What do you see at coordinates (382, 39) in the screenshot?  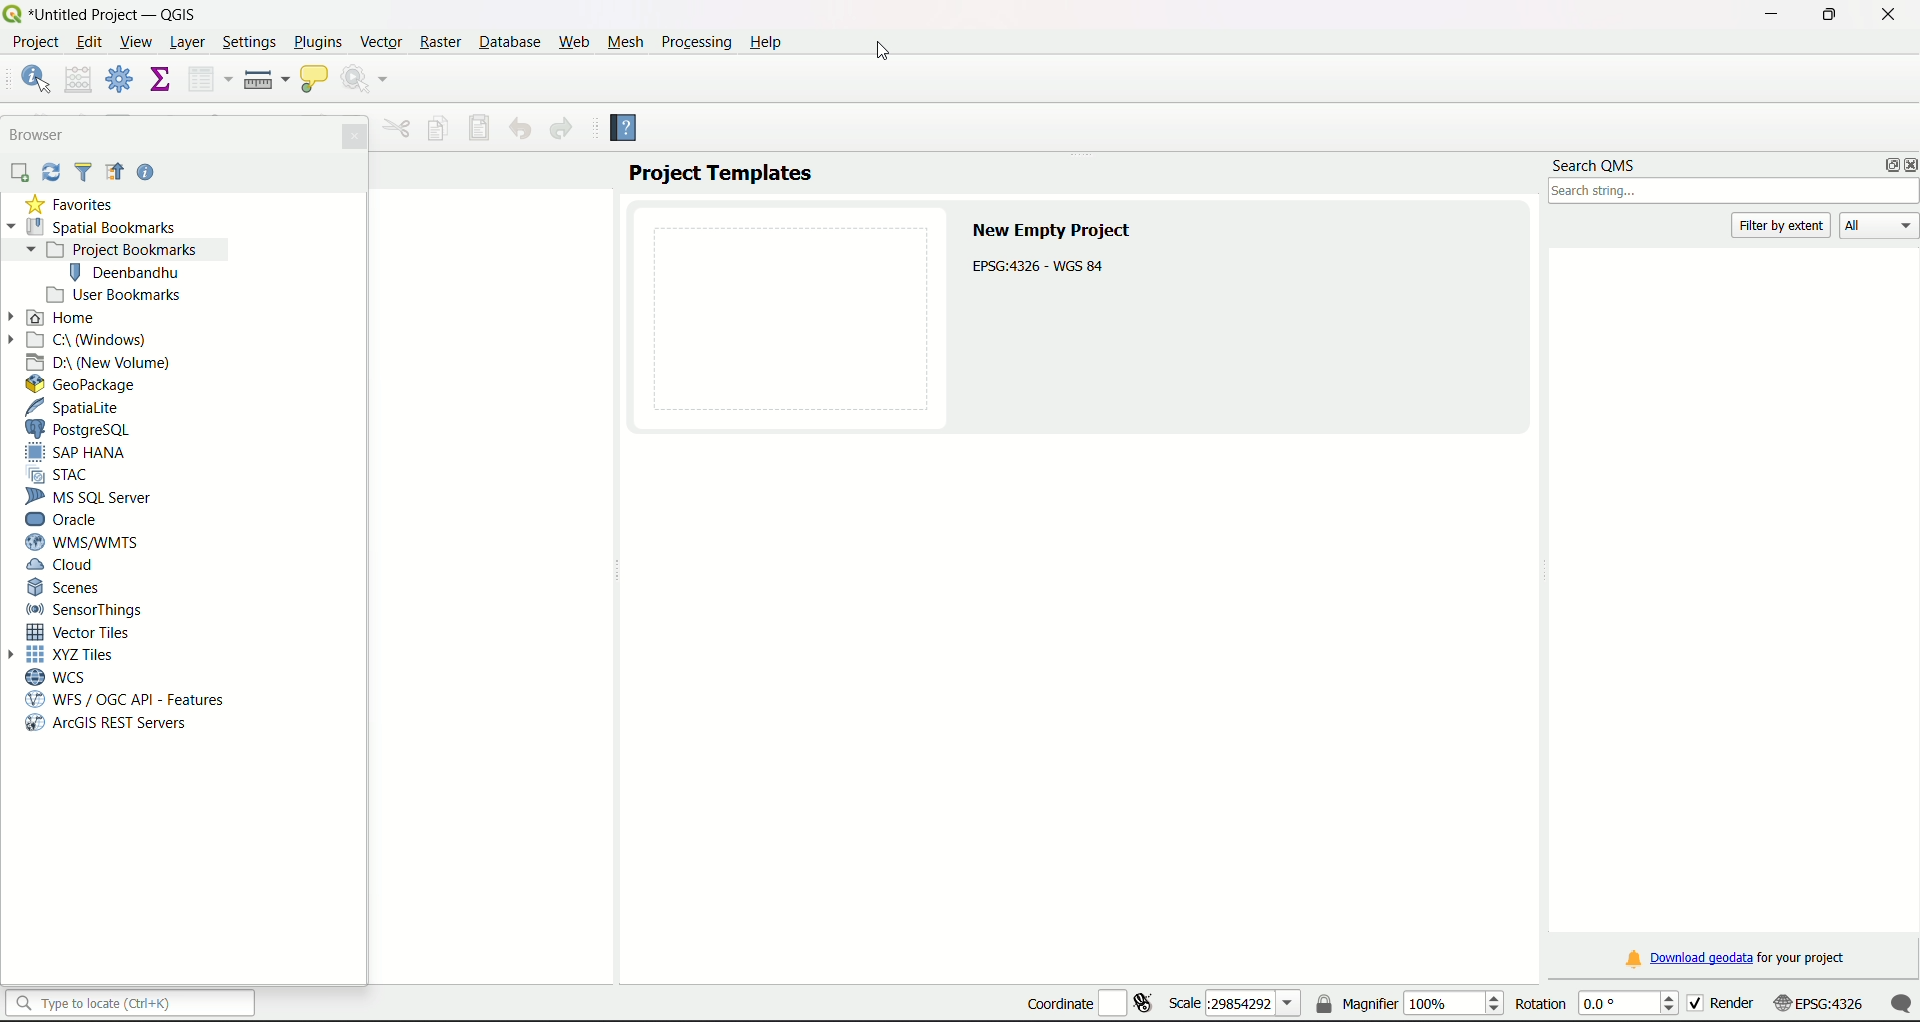 I see `Vector` at bounding box center [382, 39].